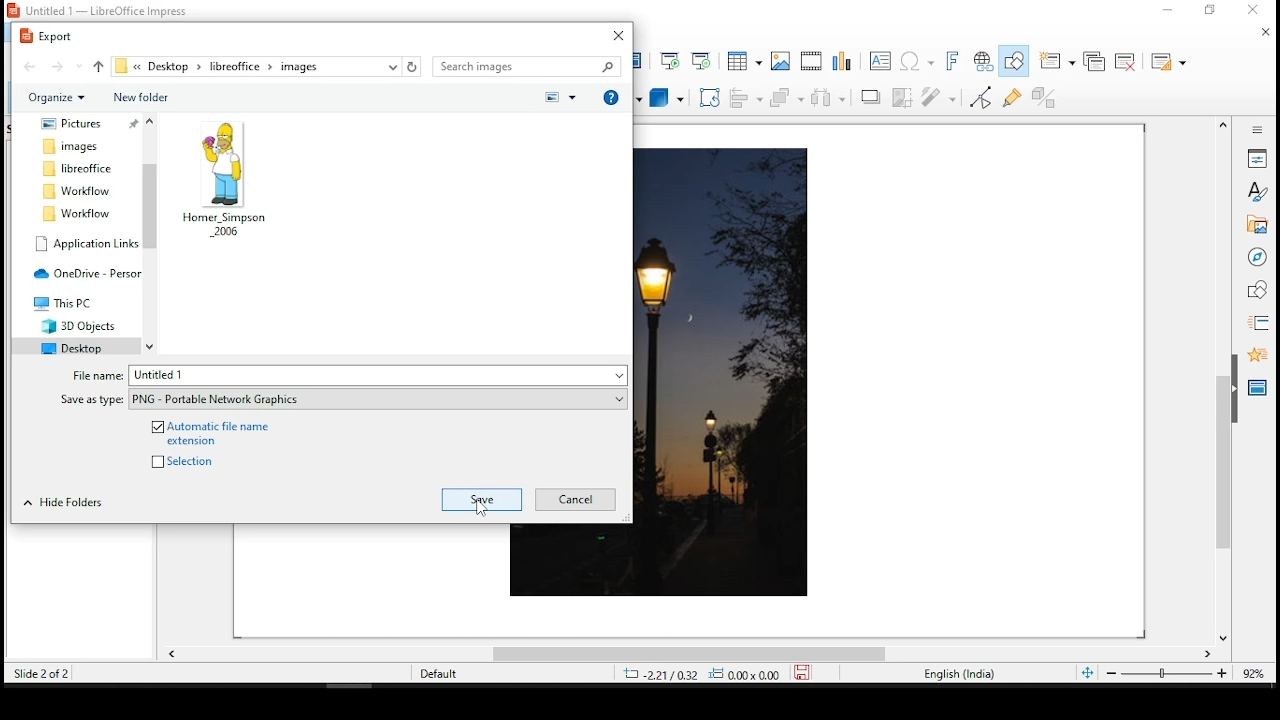  What do you see at coordinates (583, 97) in the screenshot?
I see `callout shapes` at bounding box center [583, 97].